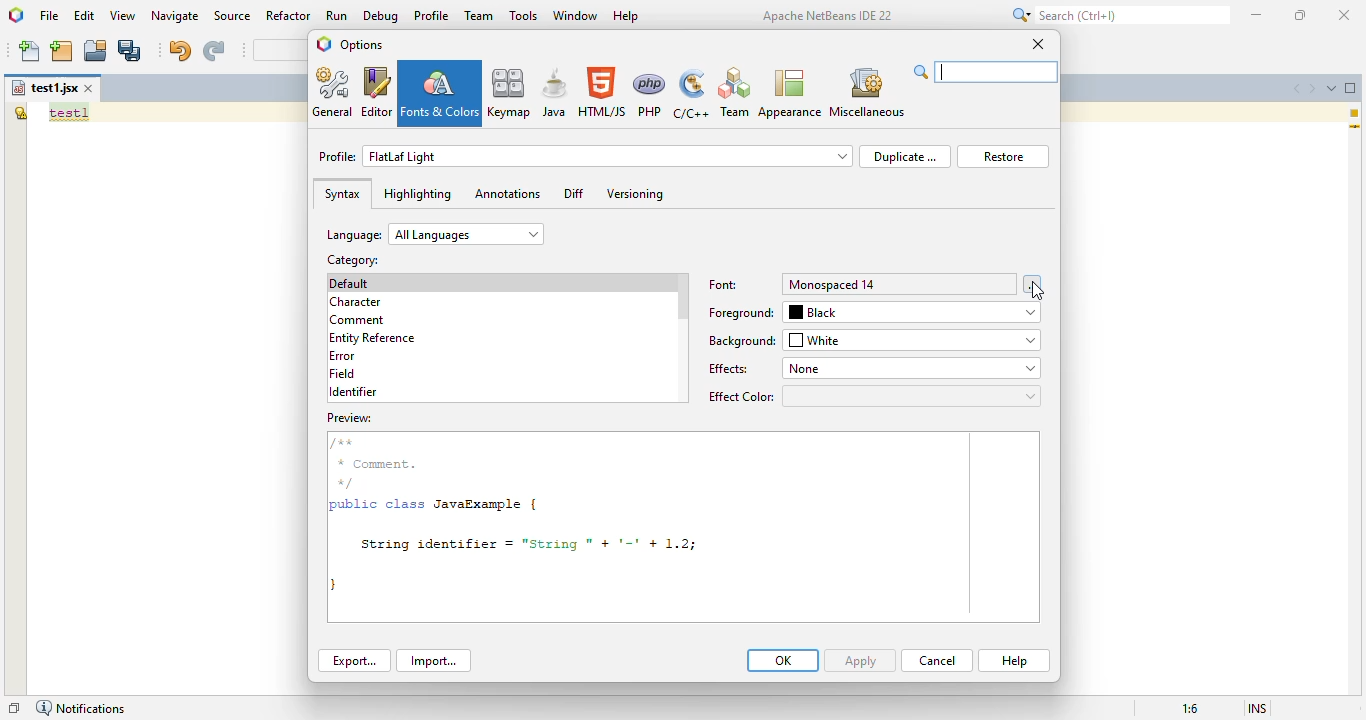 Image resolution: width=1366 pixels, height=720 pixels. Describe the element at coordinates (1258, 709) in the screenshot. I see `insert mode` at that location.